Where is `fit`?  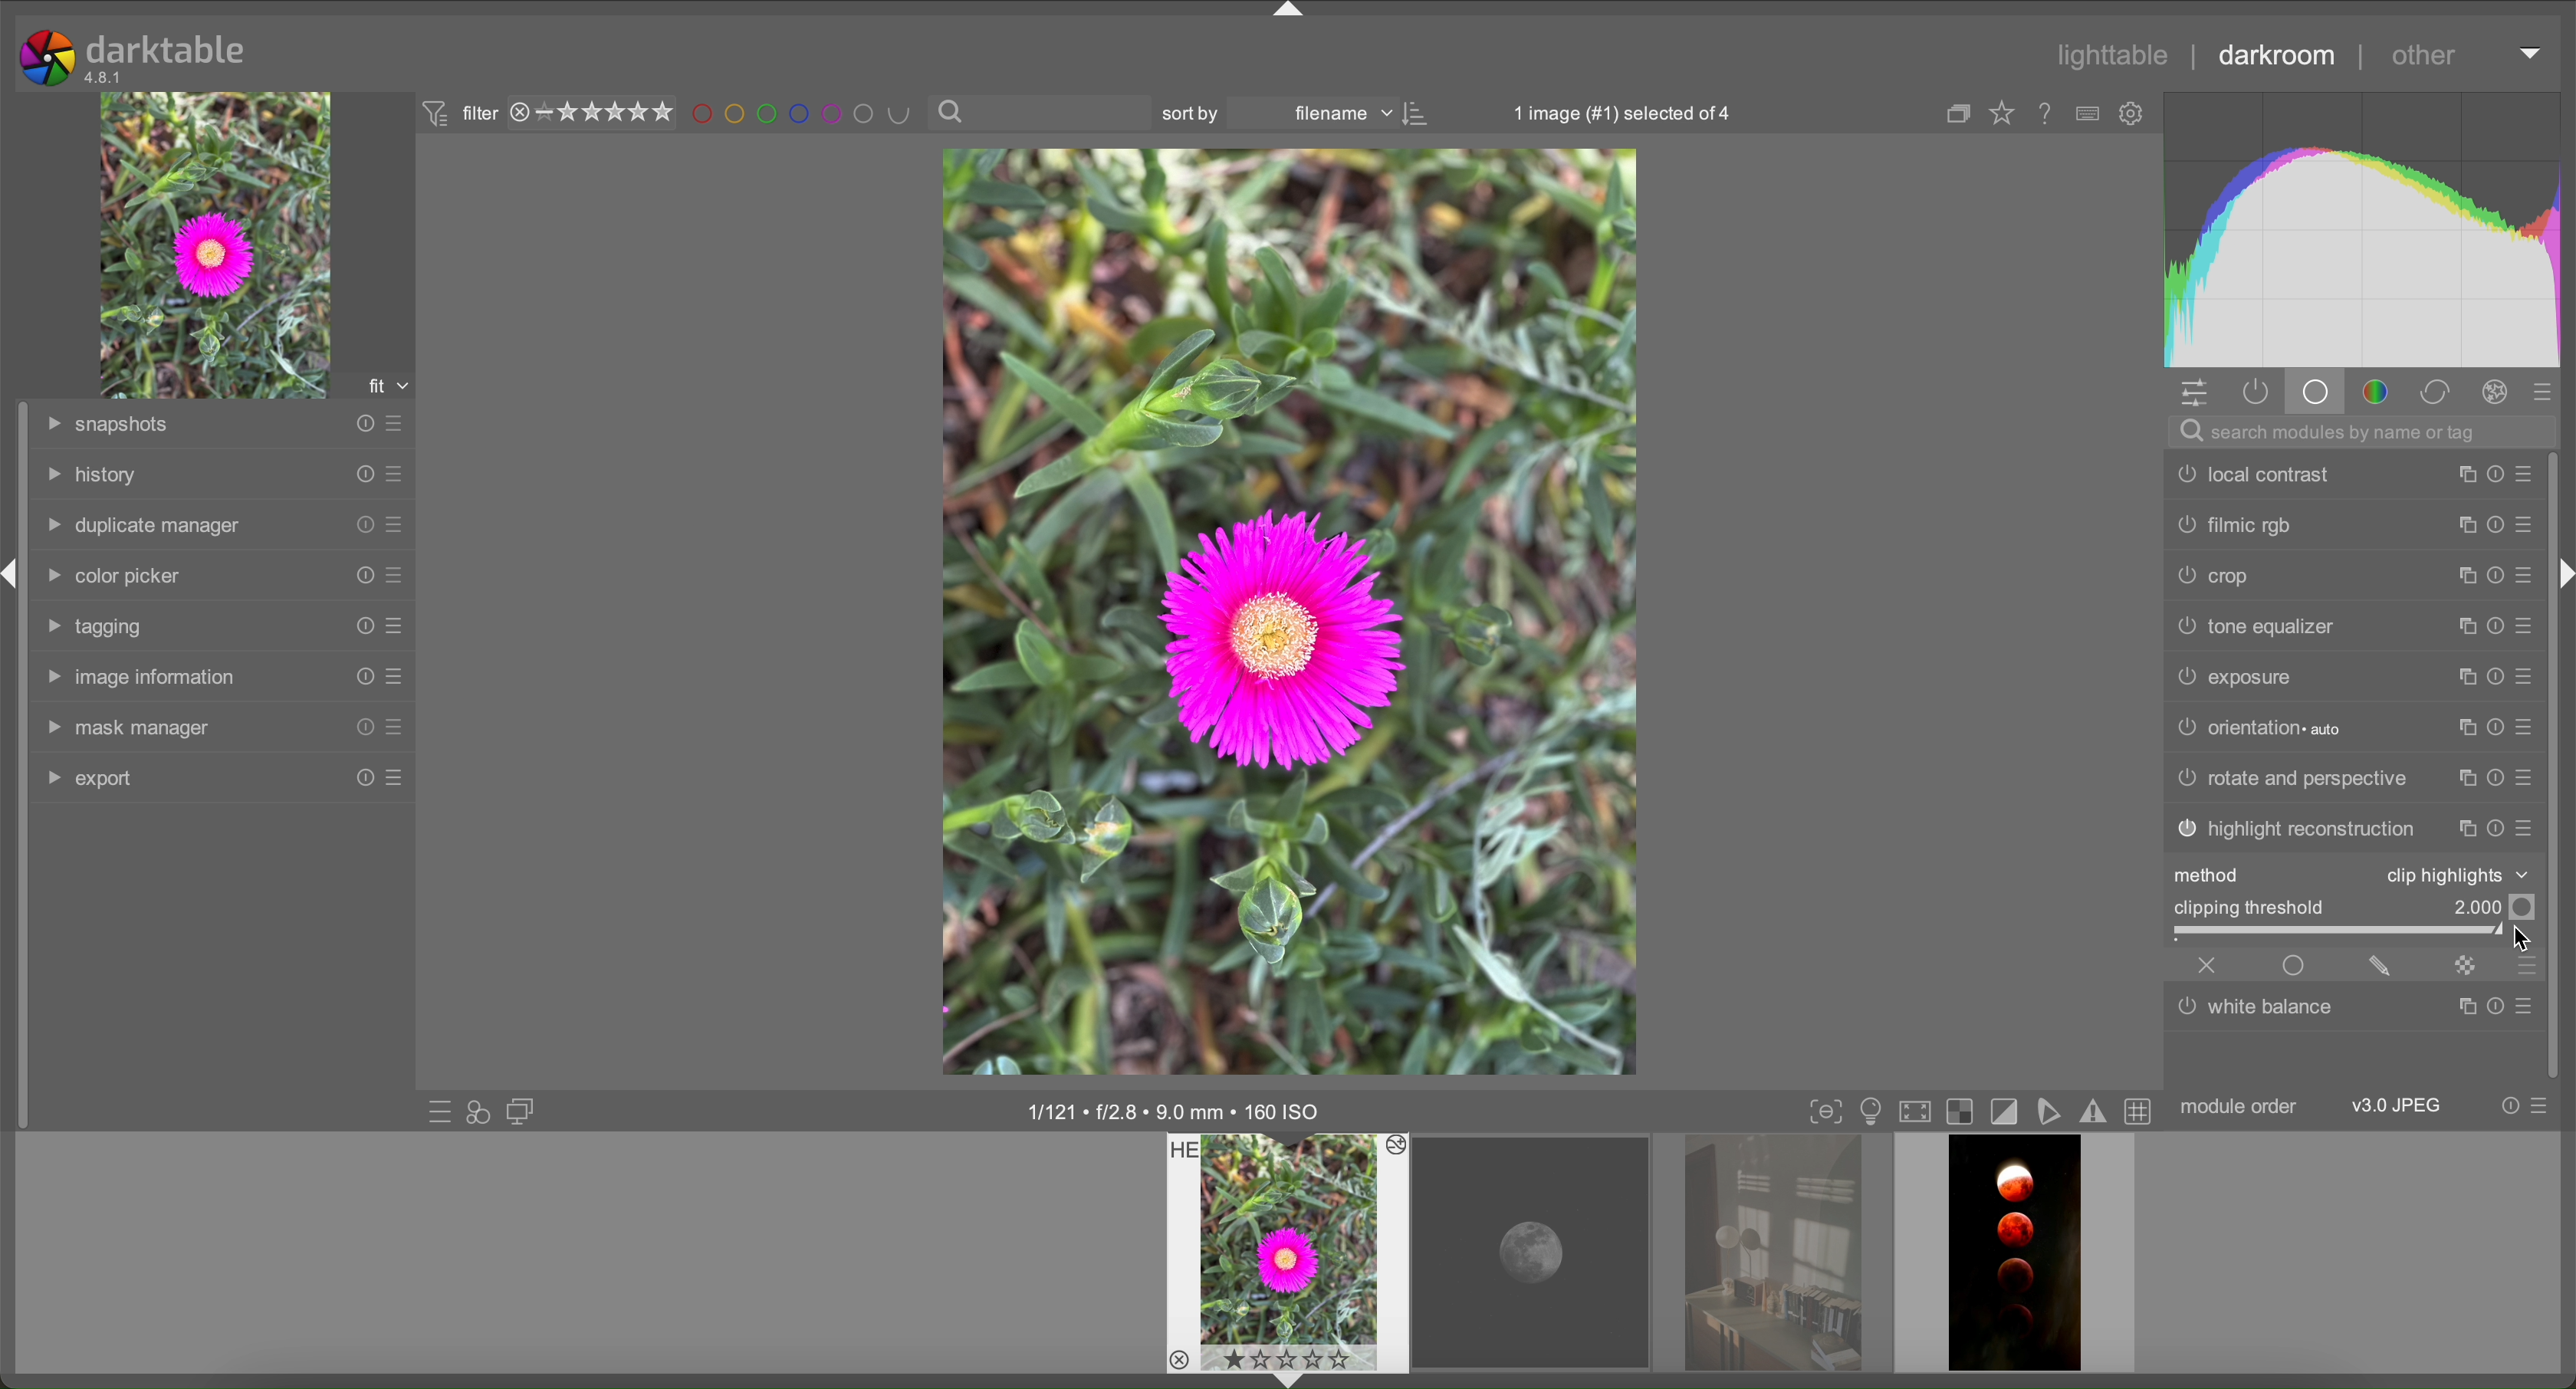
fit is located at coordinates (385, 382).